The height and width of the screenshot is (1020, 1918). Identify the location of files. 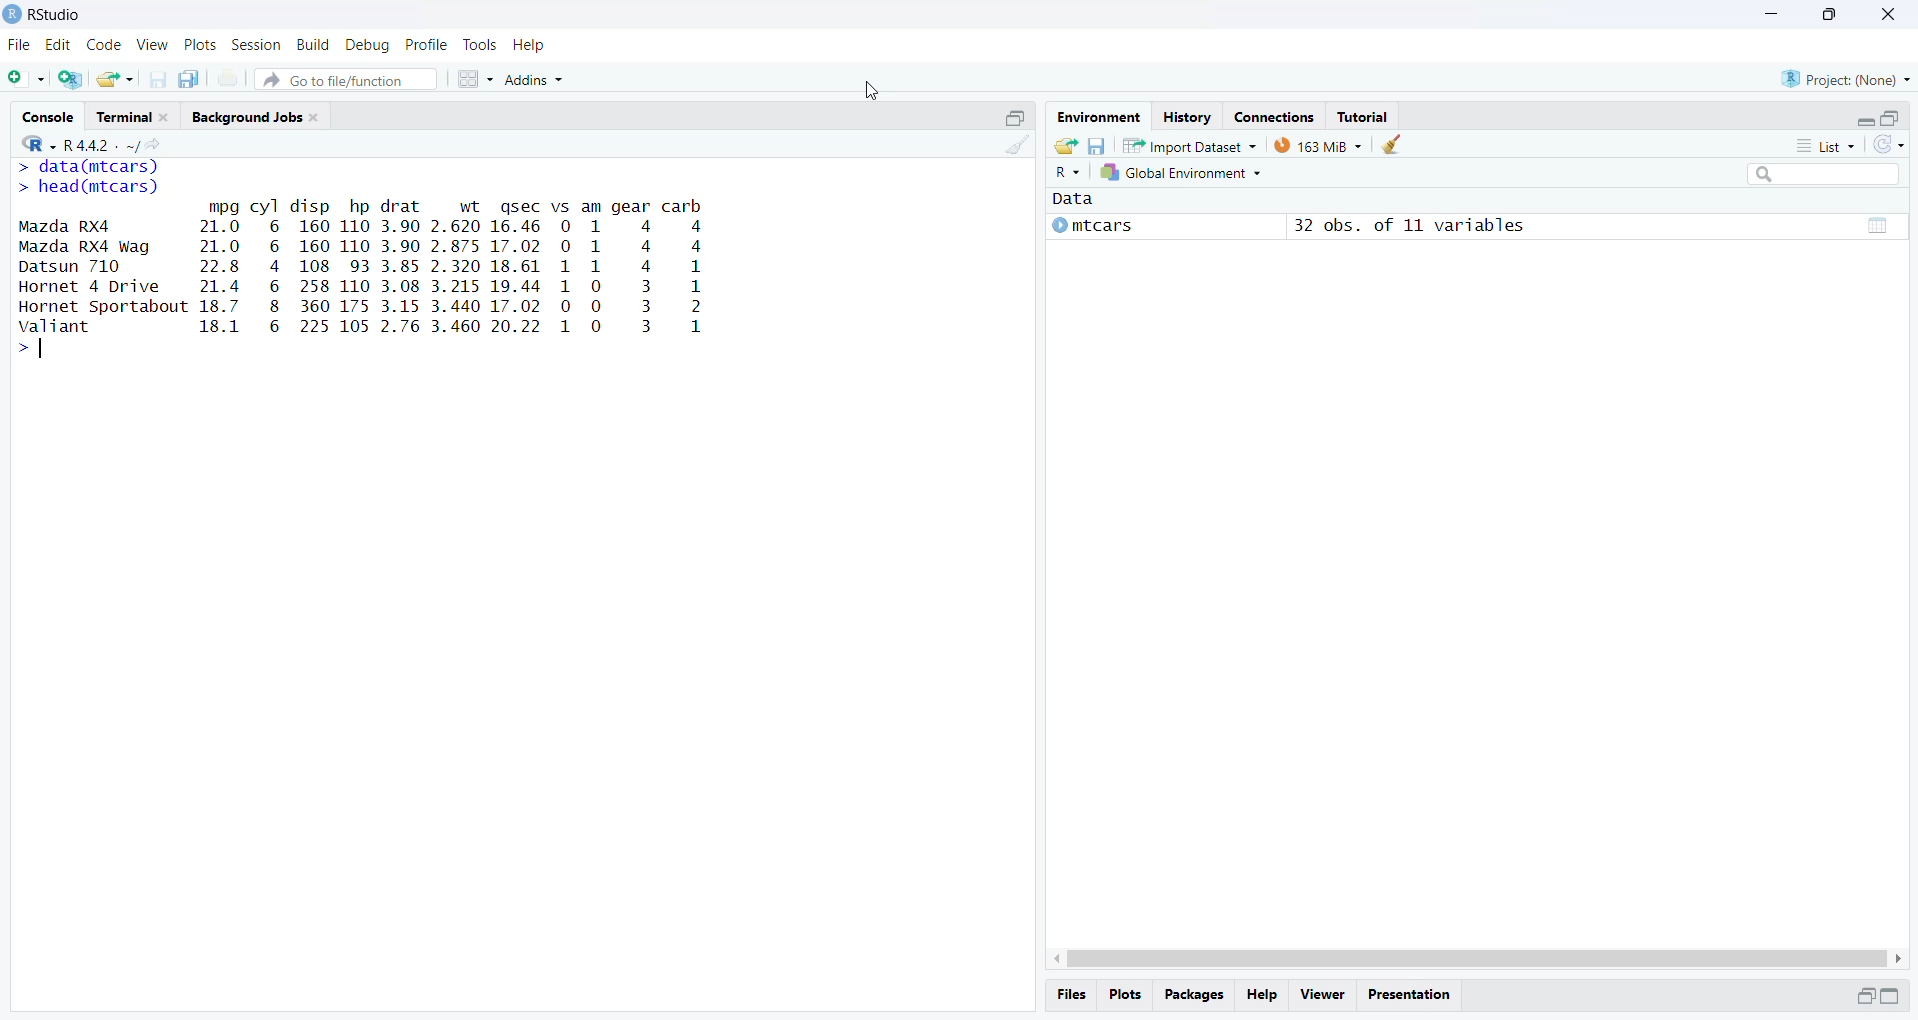
(1073, 996).